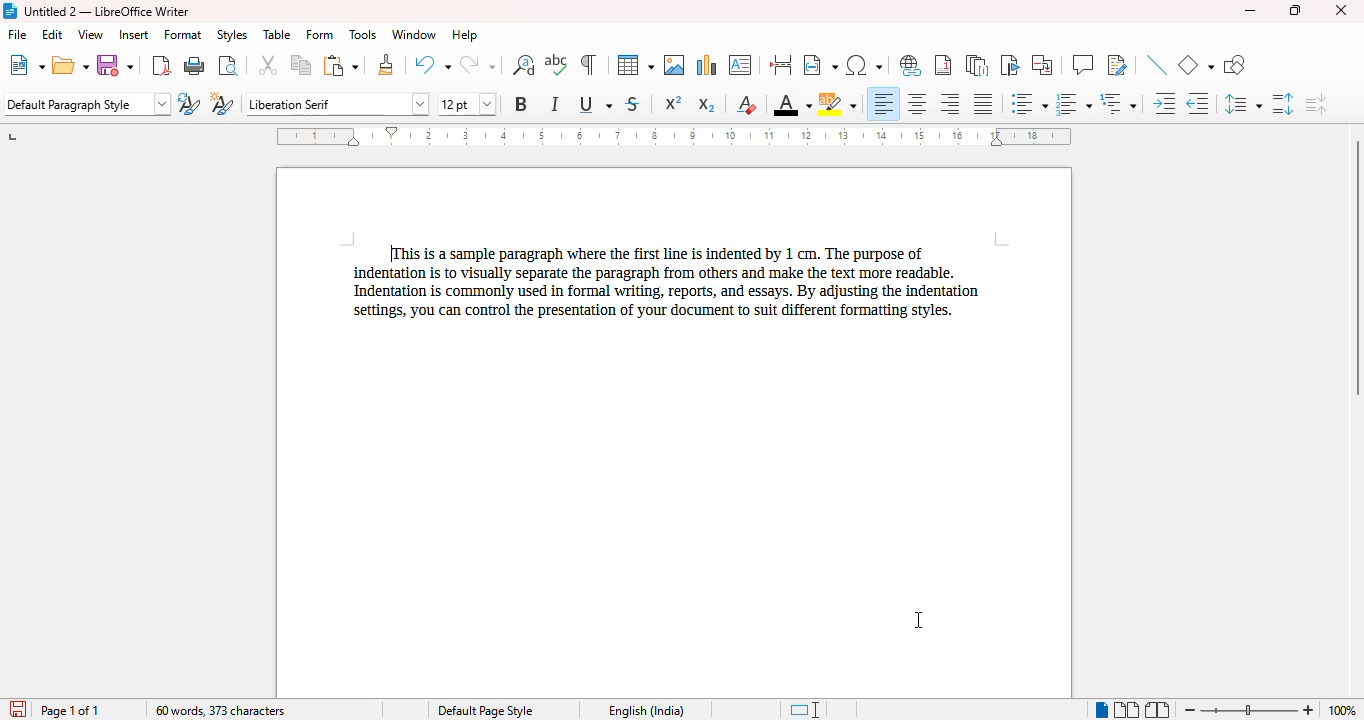  What do you see at coordinates (674, 65) in the screenshot?
I see `insert image` at bounding box center [674, 65].